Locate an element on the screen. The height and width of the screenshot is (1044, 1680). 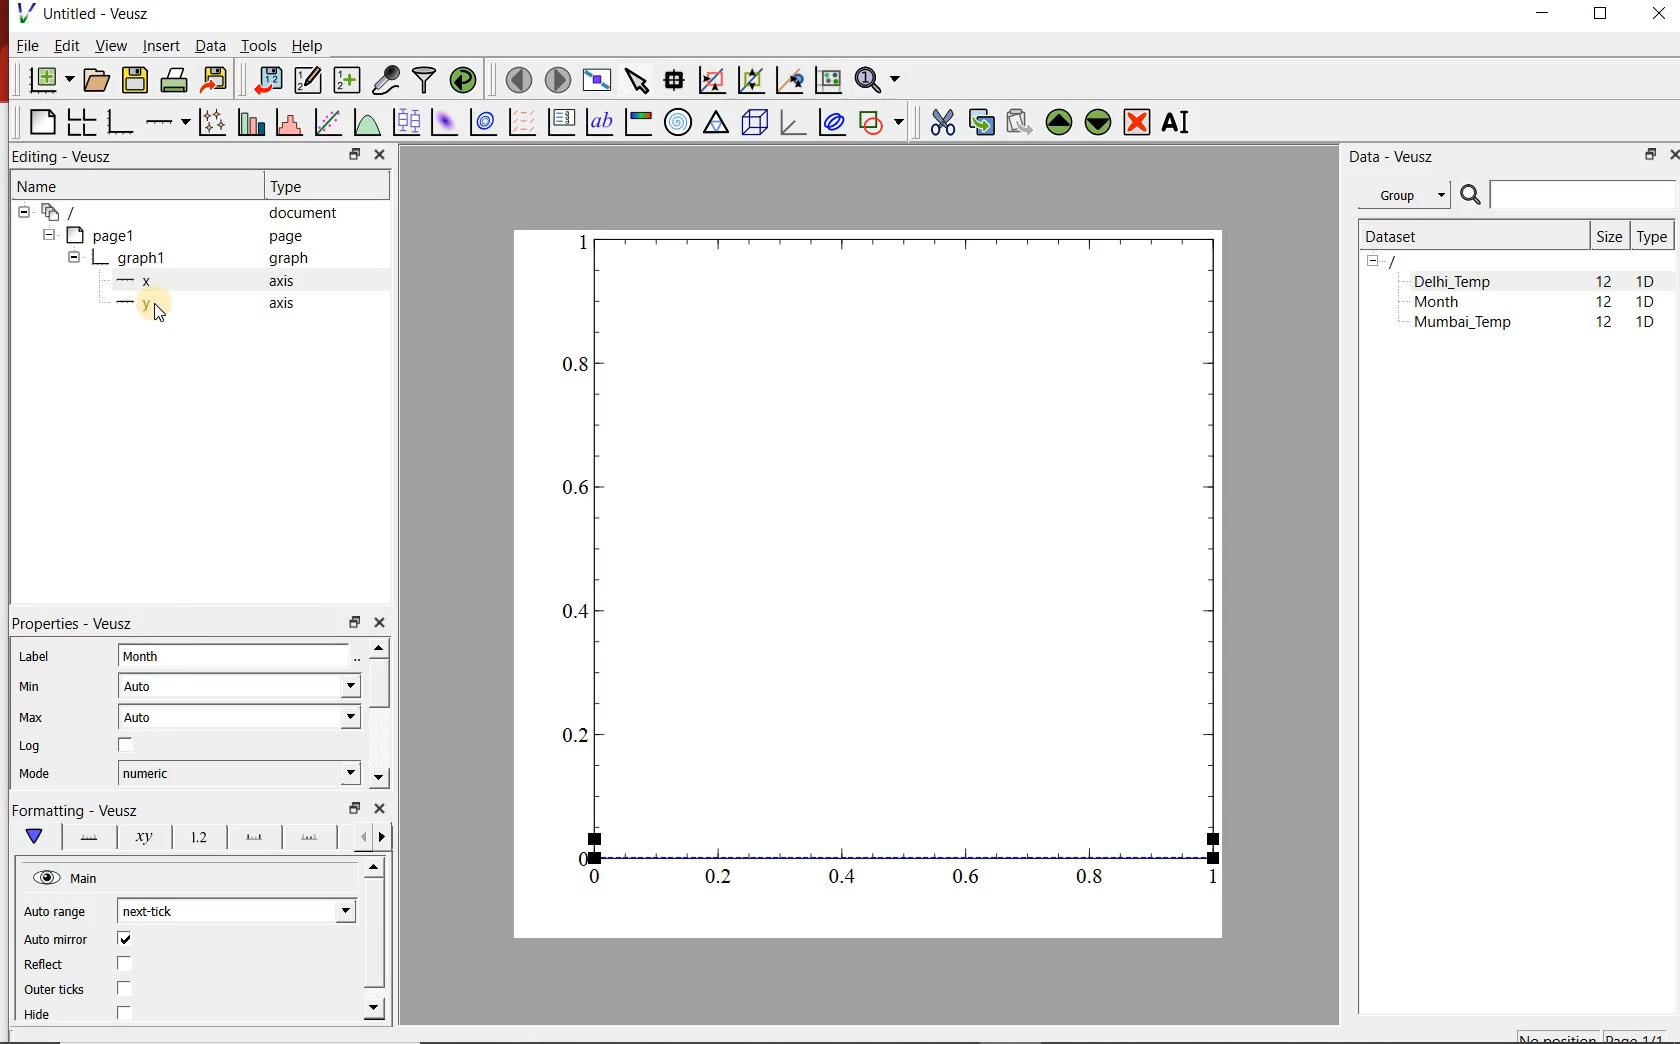
Label is located at coordinates (33, 655).